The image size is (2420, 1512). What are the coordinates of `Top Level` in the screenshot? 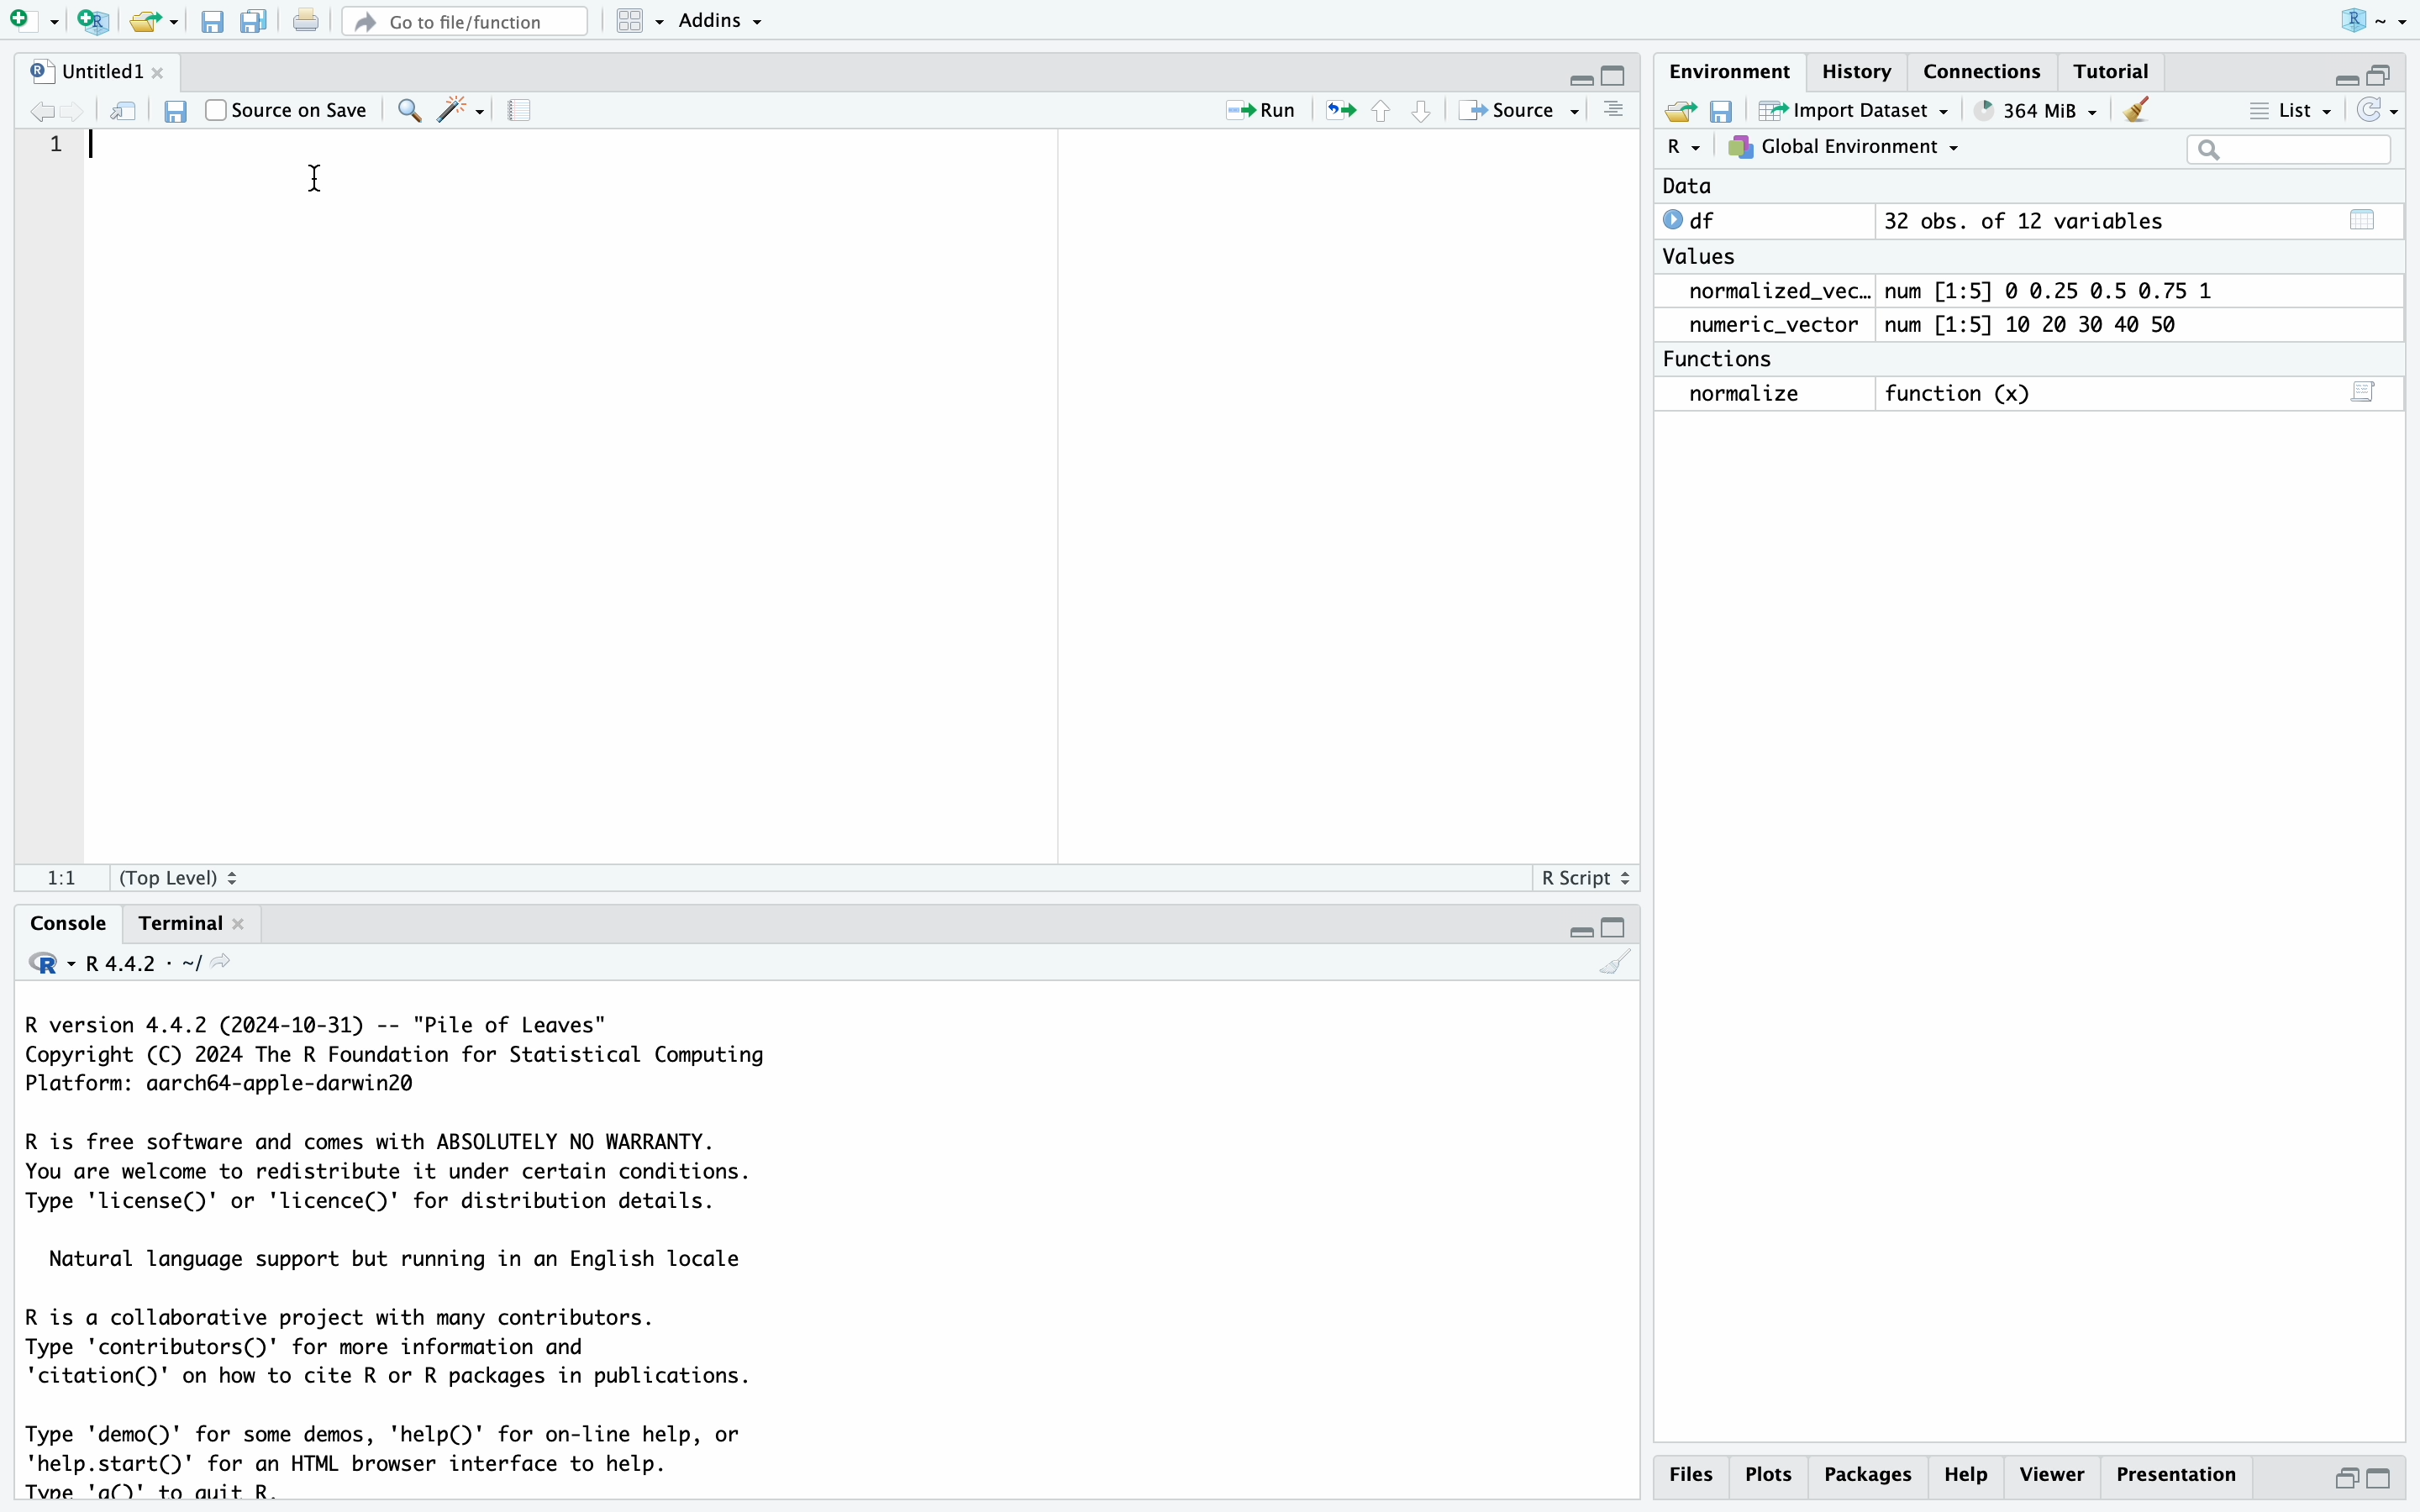 It's located at (189, 876).